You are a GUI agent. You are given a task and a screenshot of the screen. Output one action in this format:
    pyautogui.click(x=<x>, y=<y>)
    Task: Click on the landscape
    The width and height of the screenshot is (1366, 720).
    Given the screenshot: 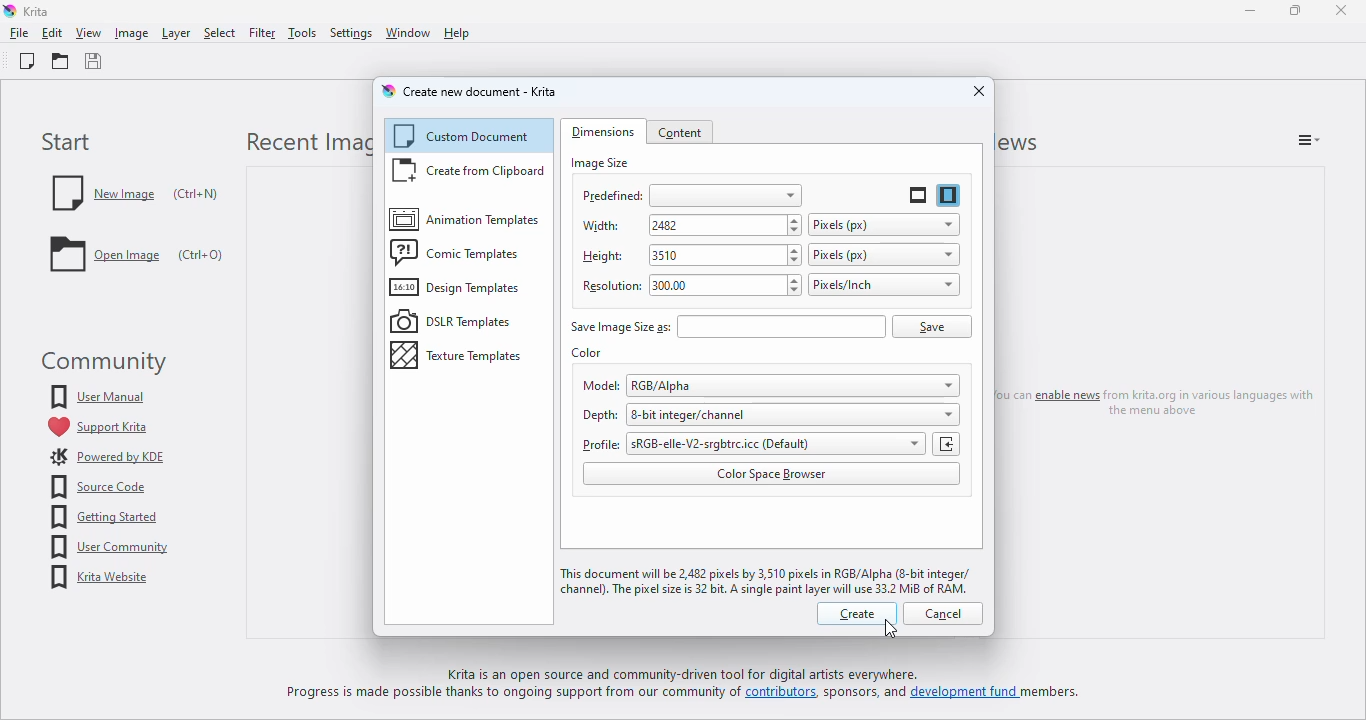 What is the action you would take?
    pyautogui.click(x=918, y=195)
    